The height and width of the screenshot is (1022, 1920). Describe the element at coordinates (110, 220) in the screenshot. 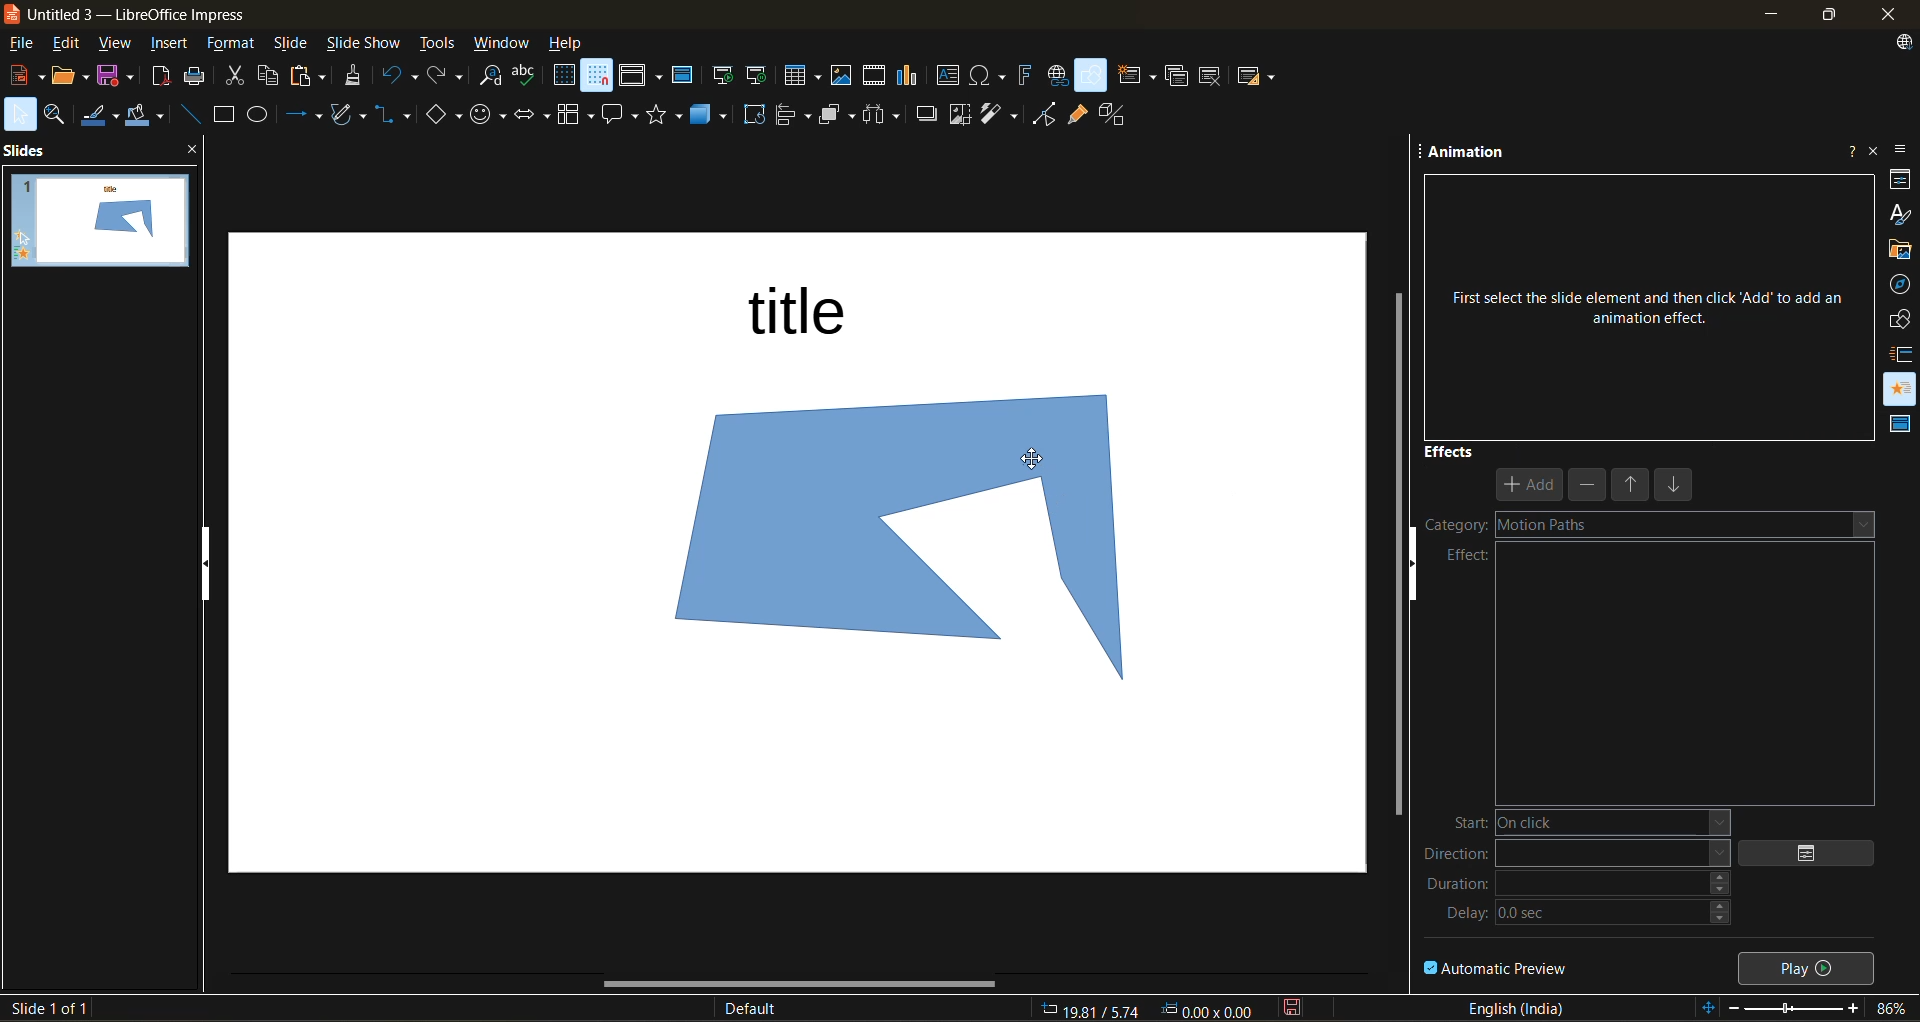

I see `slides` at that location.